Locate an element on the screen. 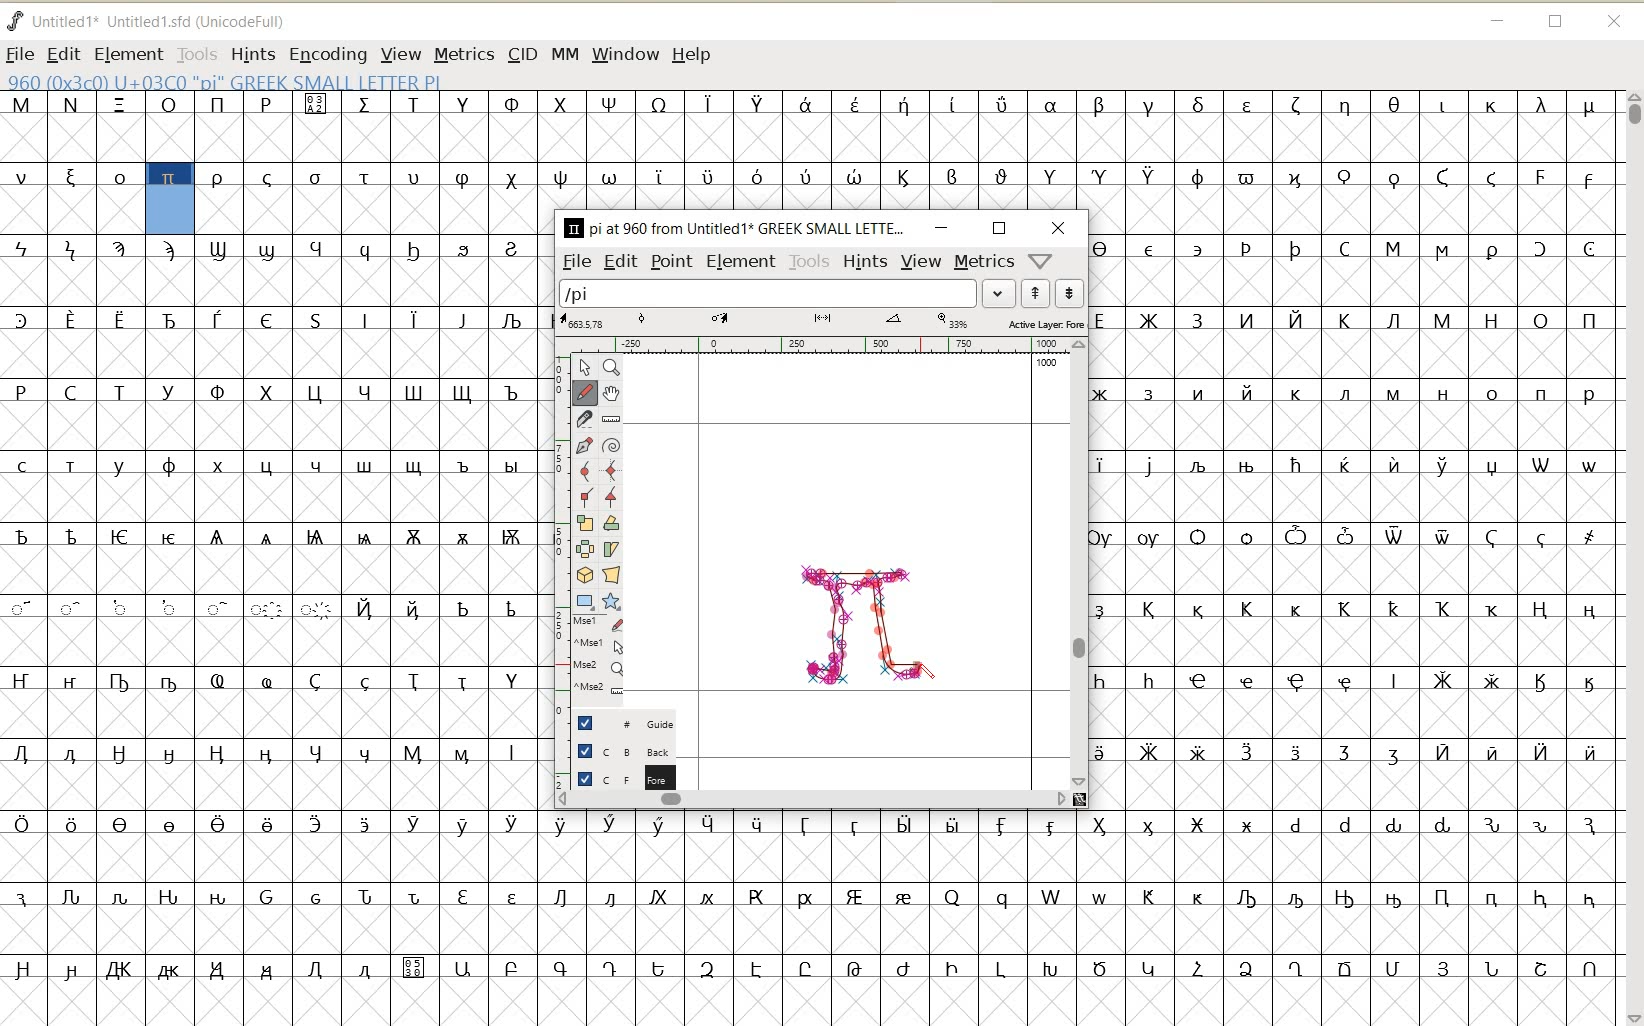 The width and height of the screenshot is (1644, 1026). Magnify is located at coordinates (613, 369).